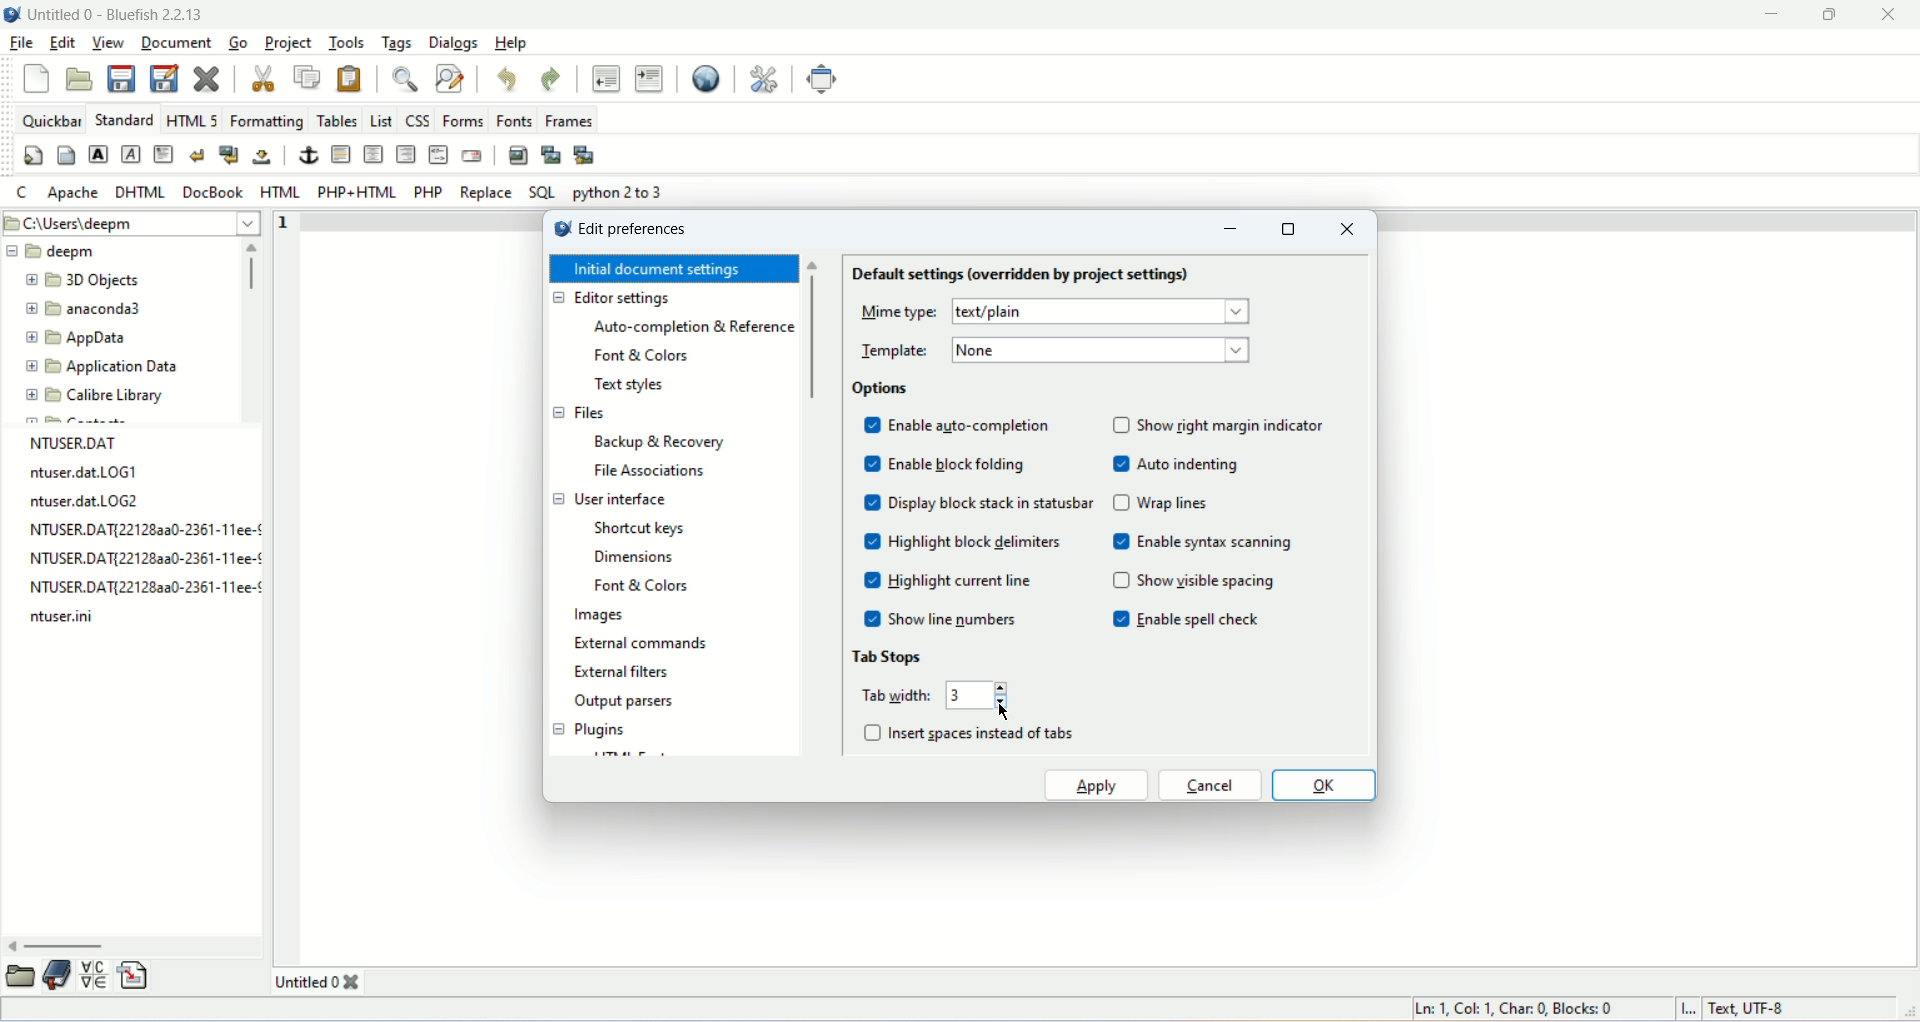  What do you see at coordinates (404, 78) in the screenshot?
I see `show find bar` at bounding box center [404, 78].